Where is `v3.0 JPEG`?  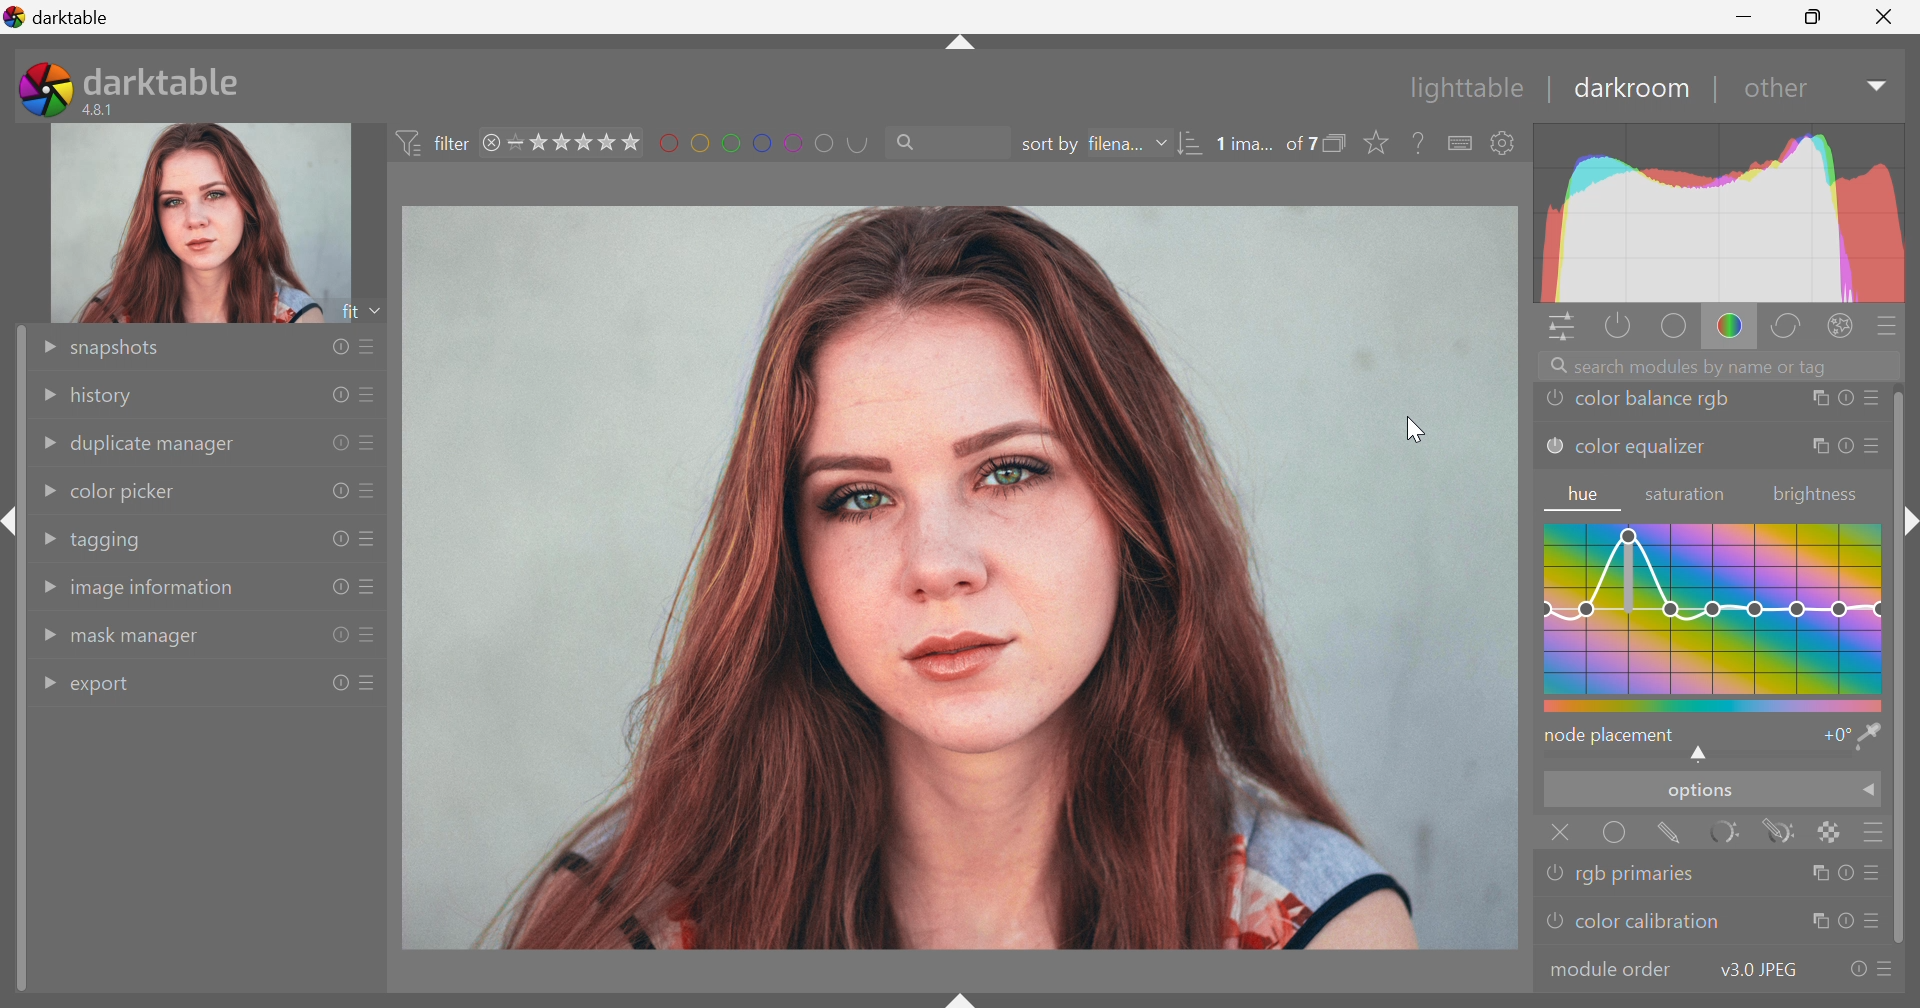 v3.0 JPEG is located at coordinates (1754, 970).